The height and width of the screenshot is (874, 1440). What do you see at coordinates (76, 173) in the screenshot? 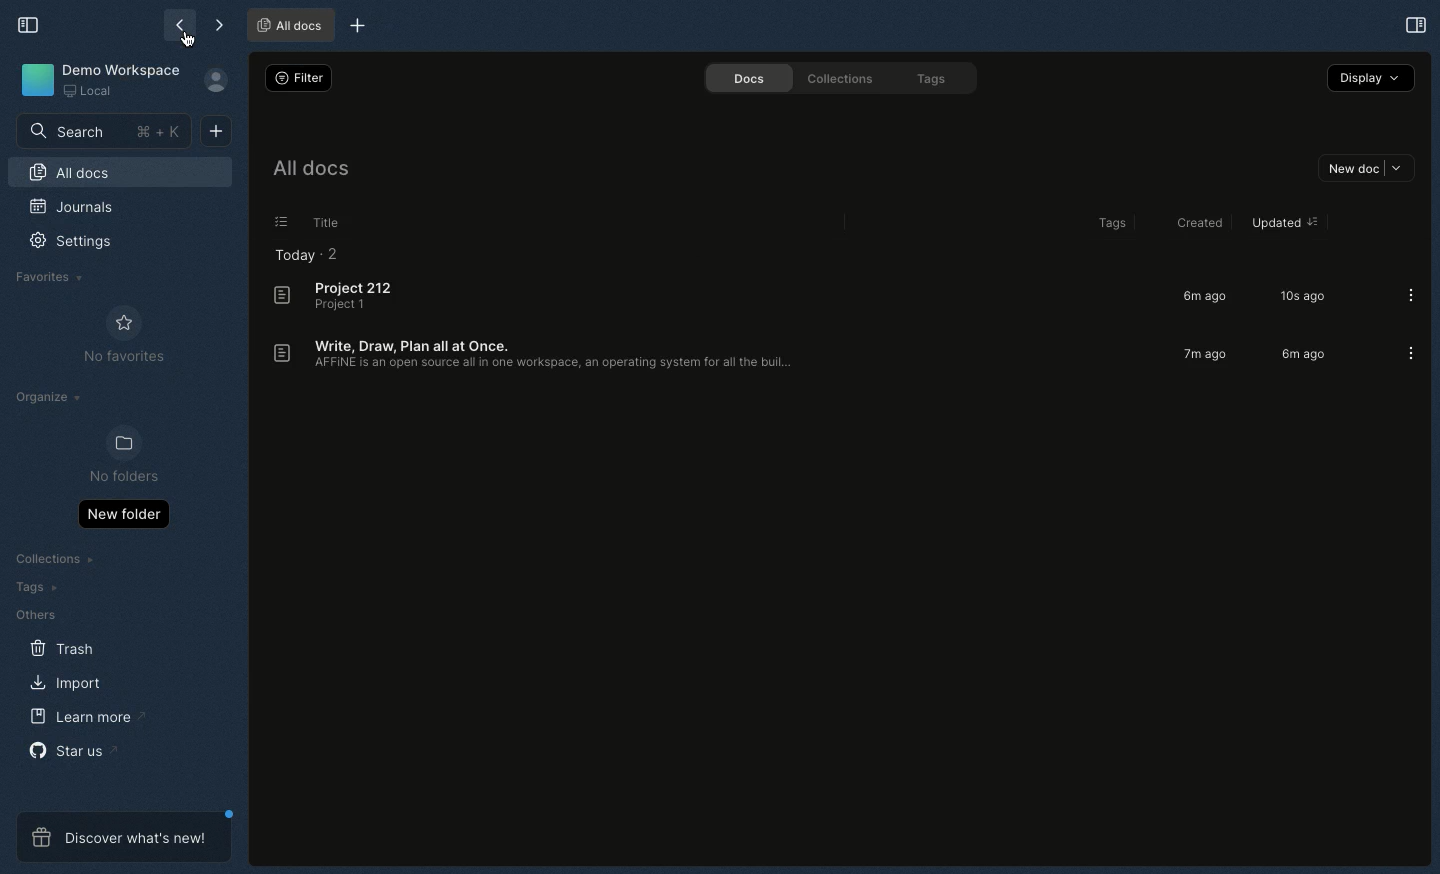
I see `All docs` at bounding box center [76, 173].